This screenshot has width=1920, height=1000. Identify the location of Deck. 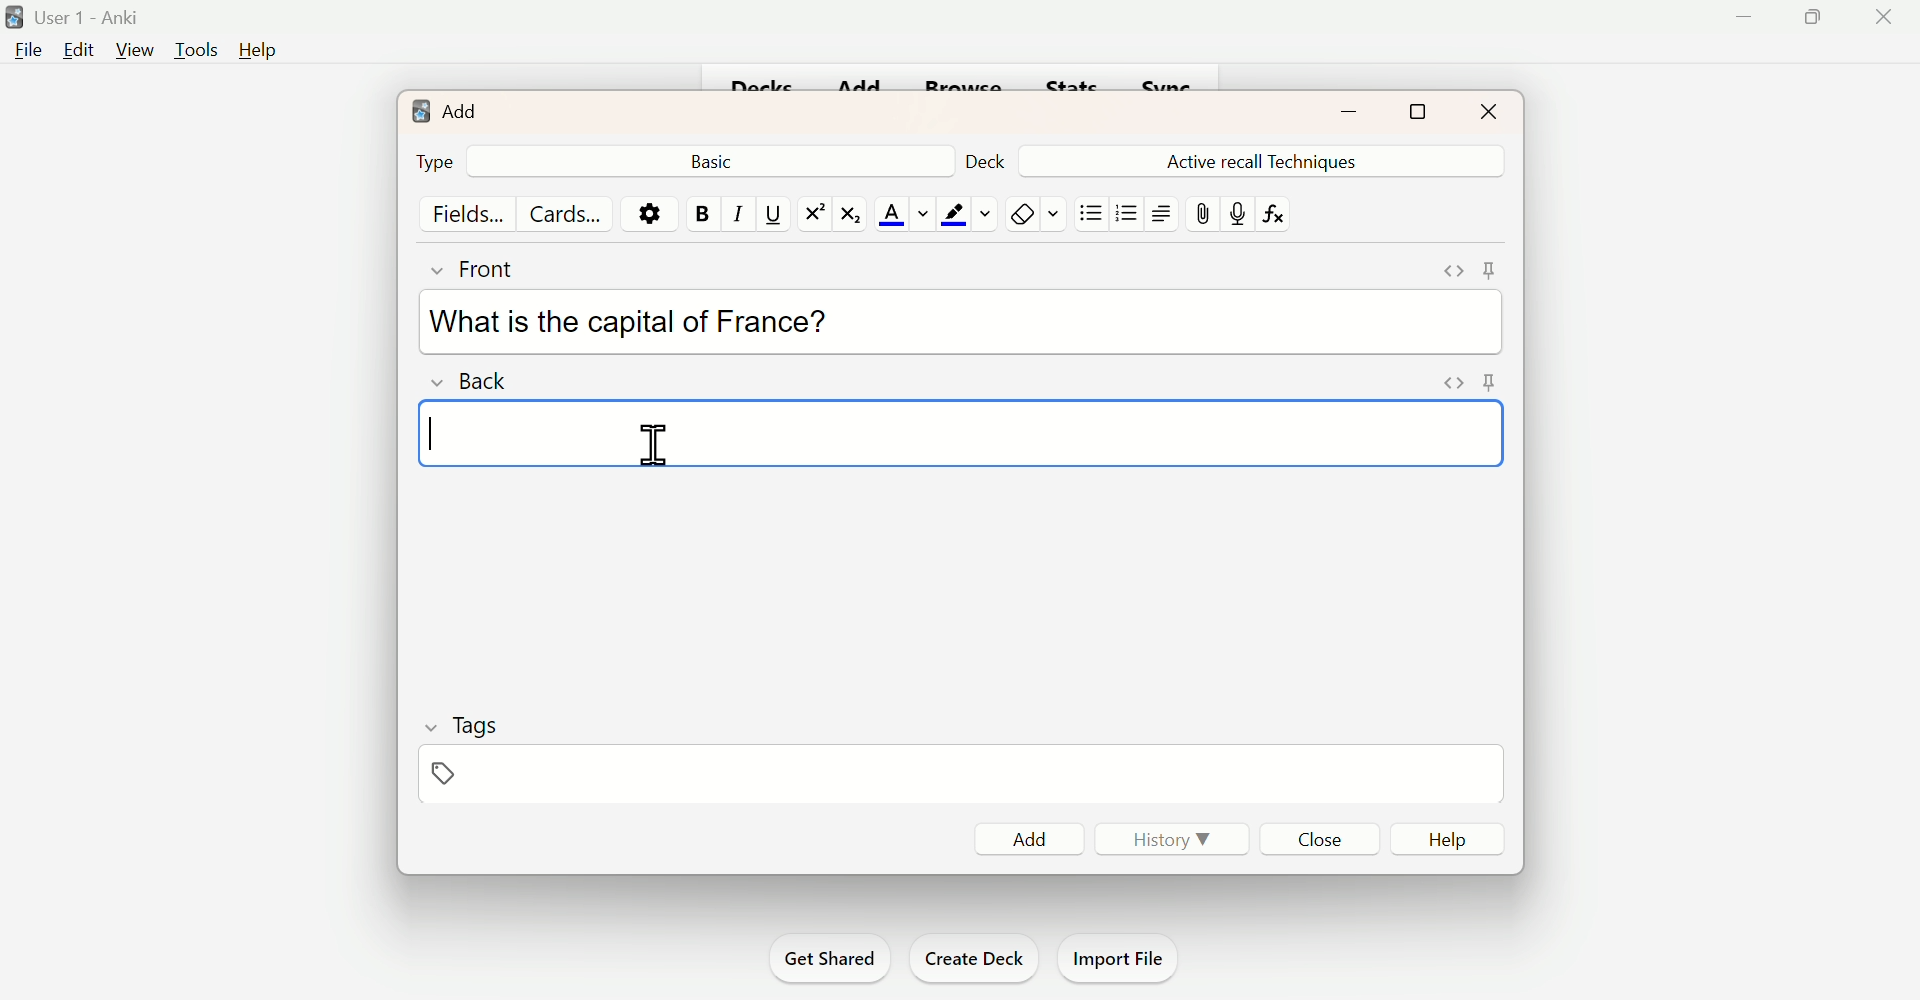
(981, 157).